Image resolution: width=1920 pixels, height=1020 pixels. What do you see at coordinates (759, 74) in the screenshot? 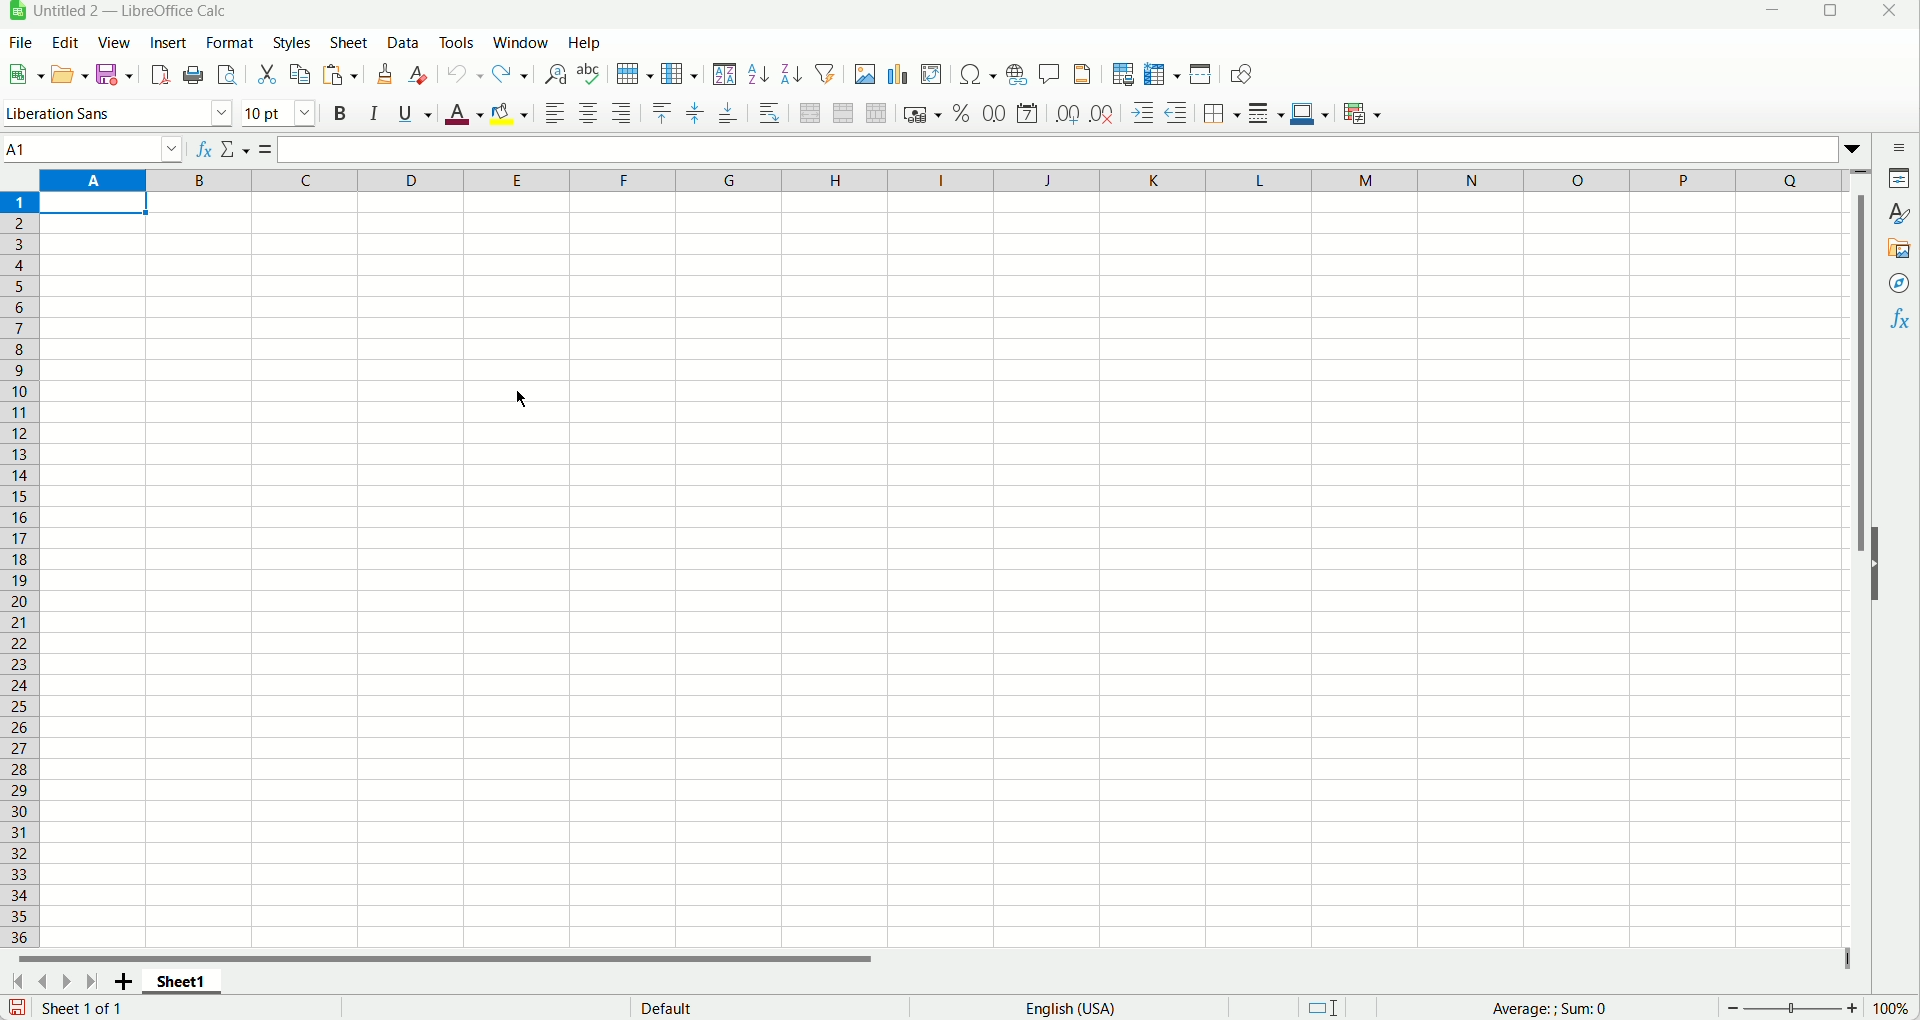
I see `Sort ascending` at bounding box center [759, 74].